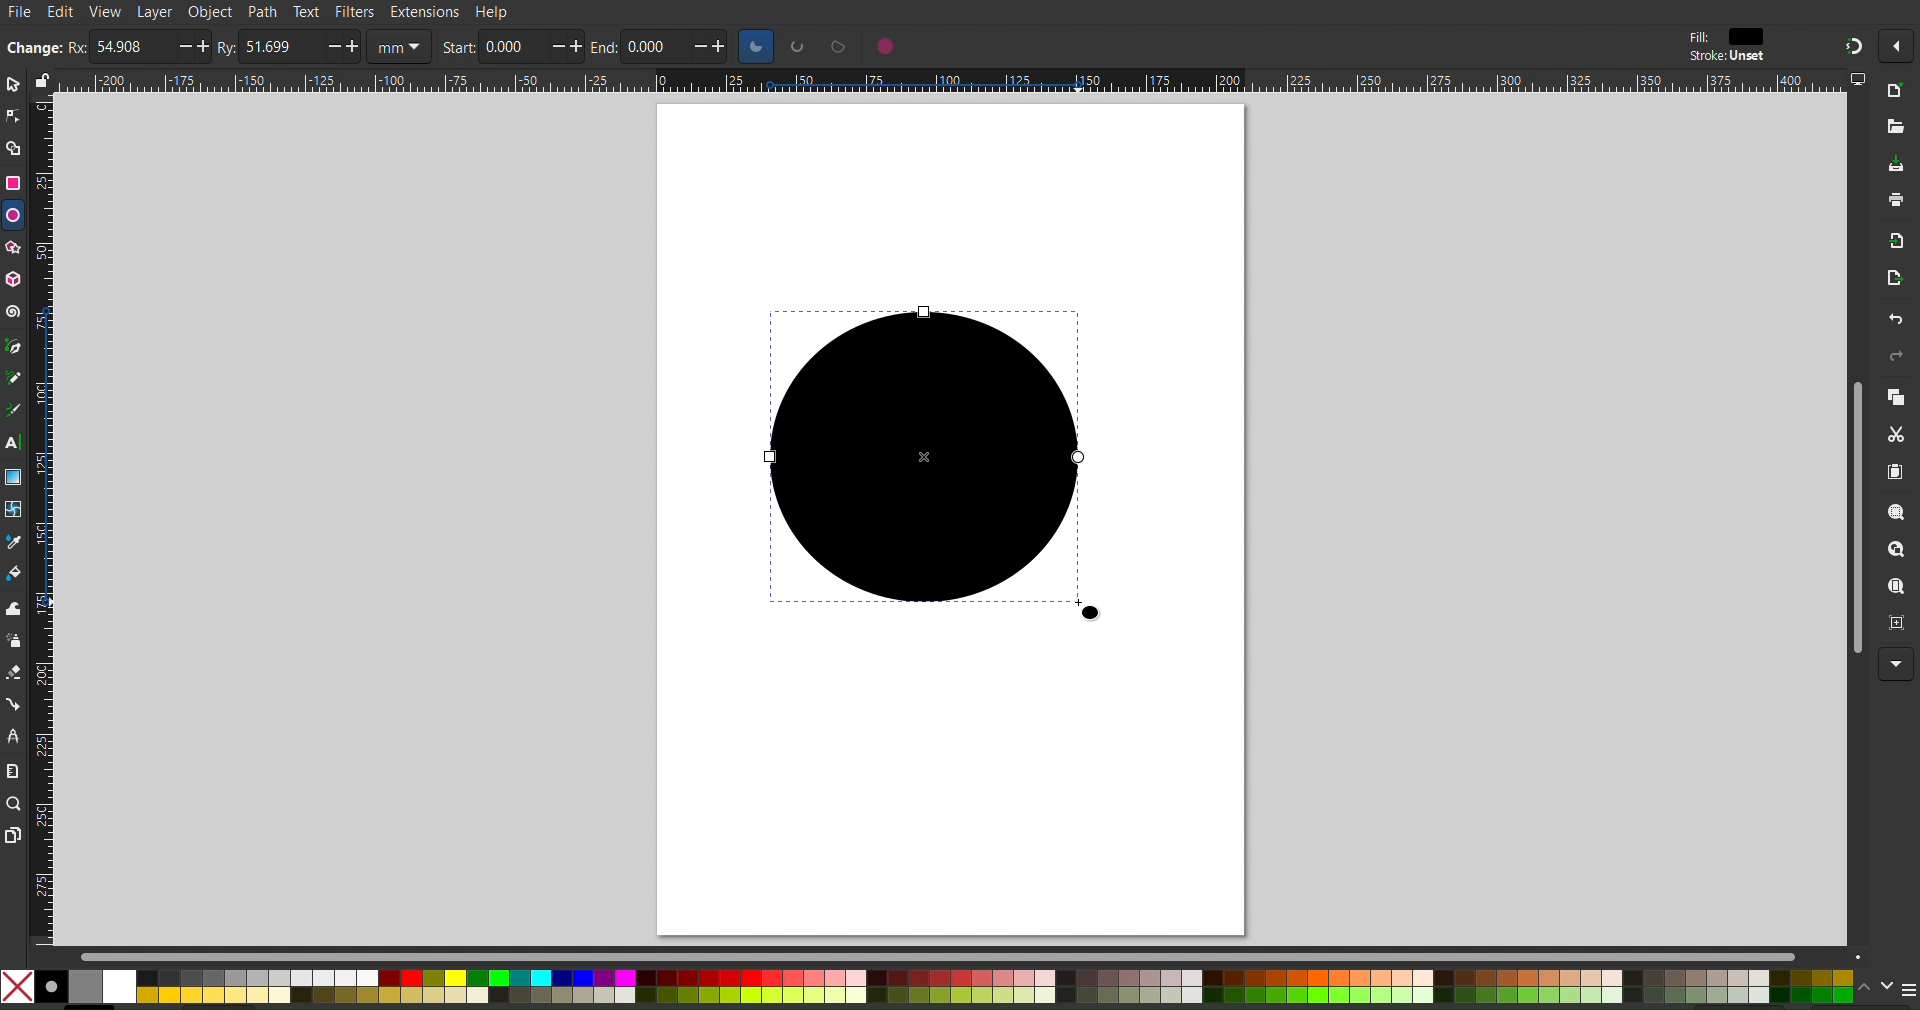 The image size is (1920, 1010). What do you see at coordinates (353, 12) in the screenshot?
I see `Filters` at bounding box center [353, 12].